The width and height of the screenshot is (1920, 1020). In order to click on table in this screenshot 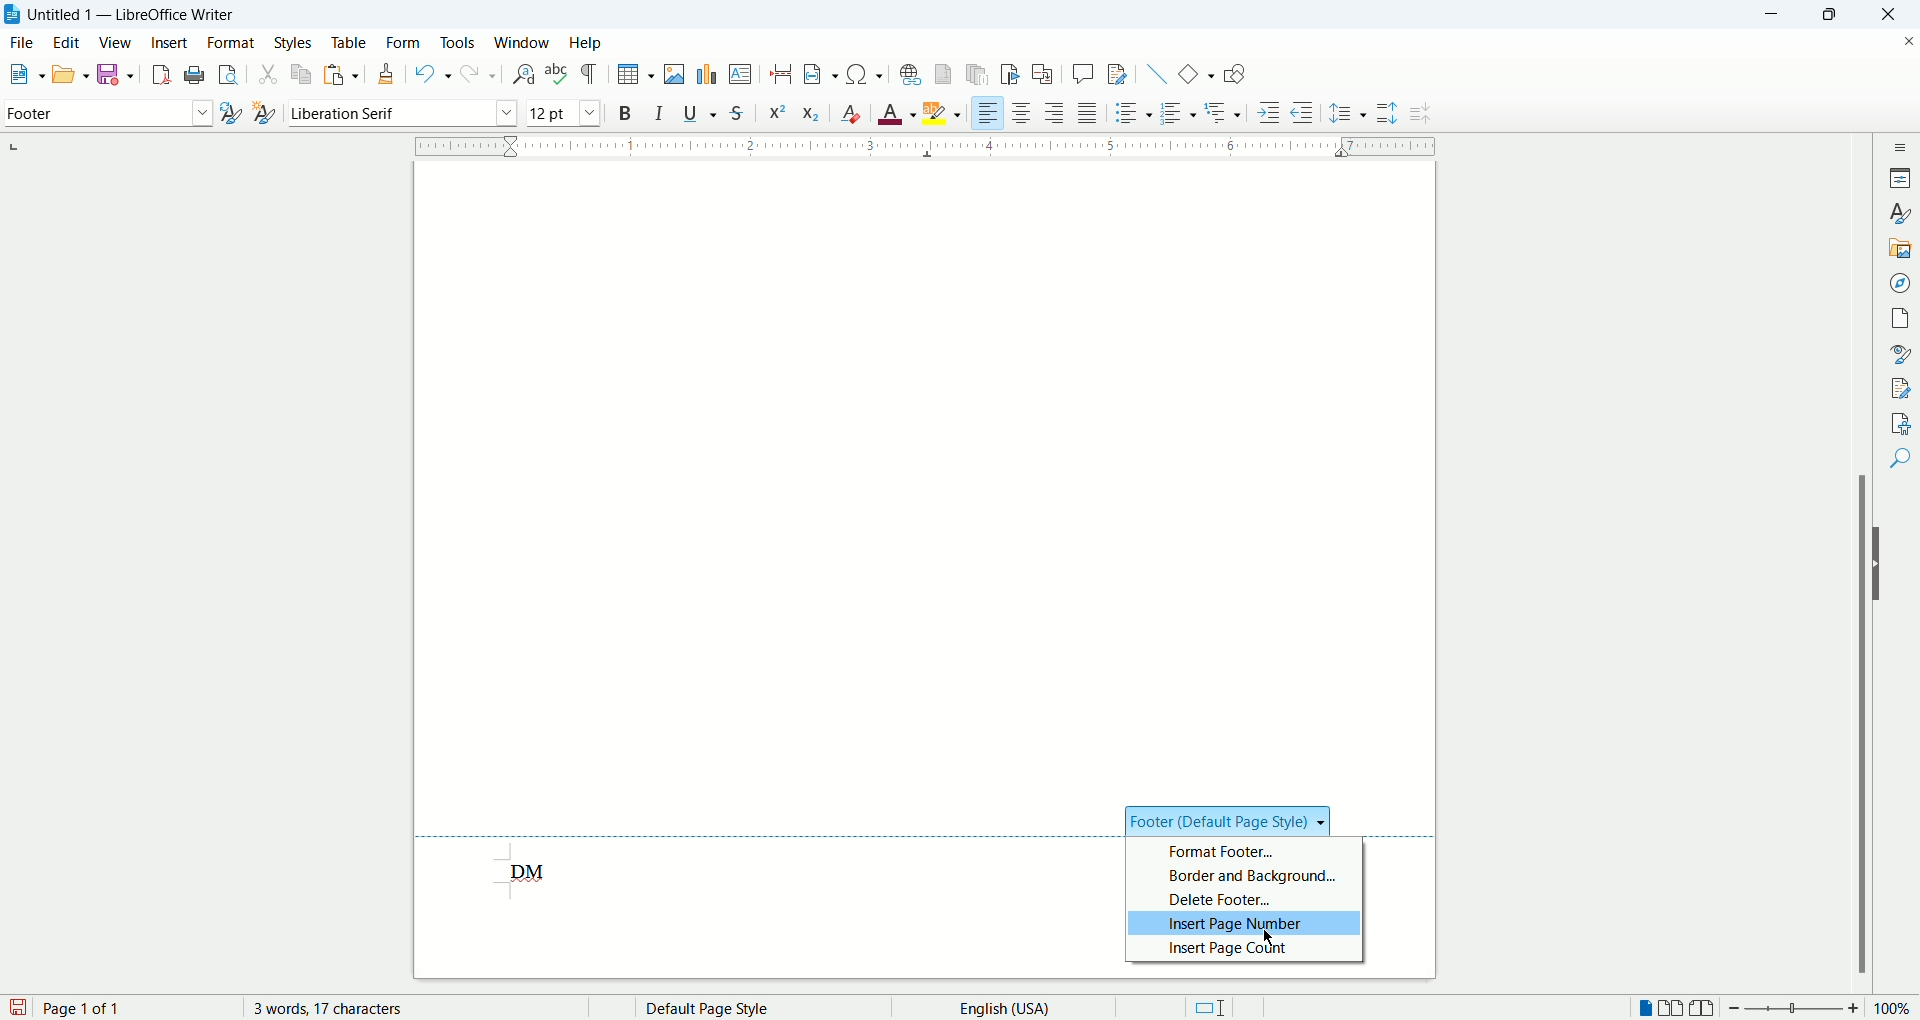, I will do `click(349, 40)`.